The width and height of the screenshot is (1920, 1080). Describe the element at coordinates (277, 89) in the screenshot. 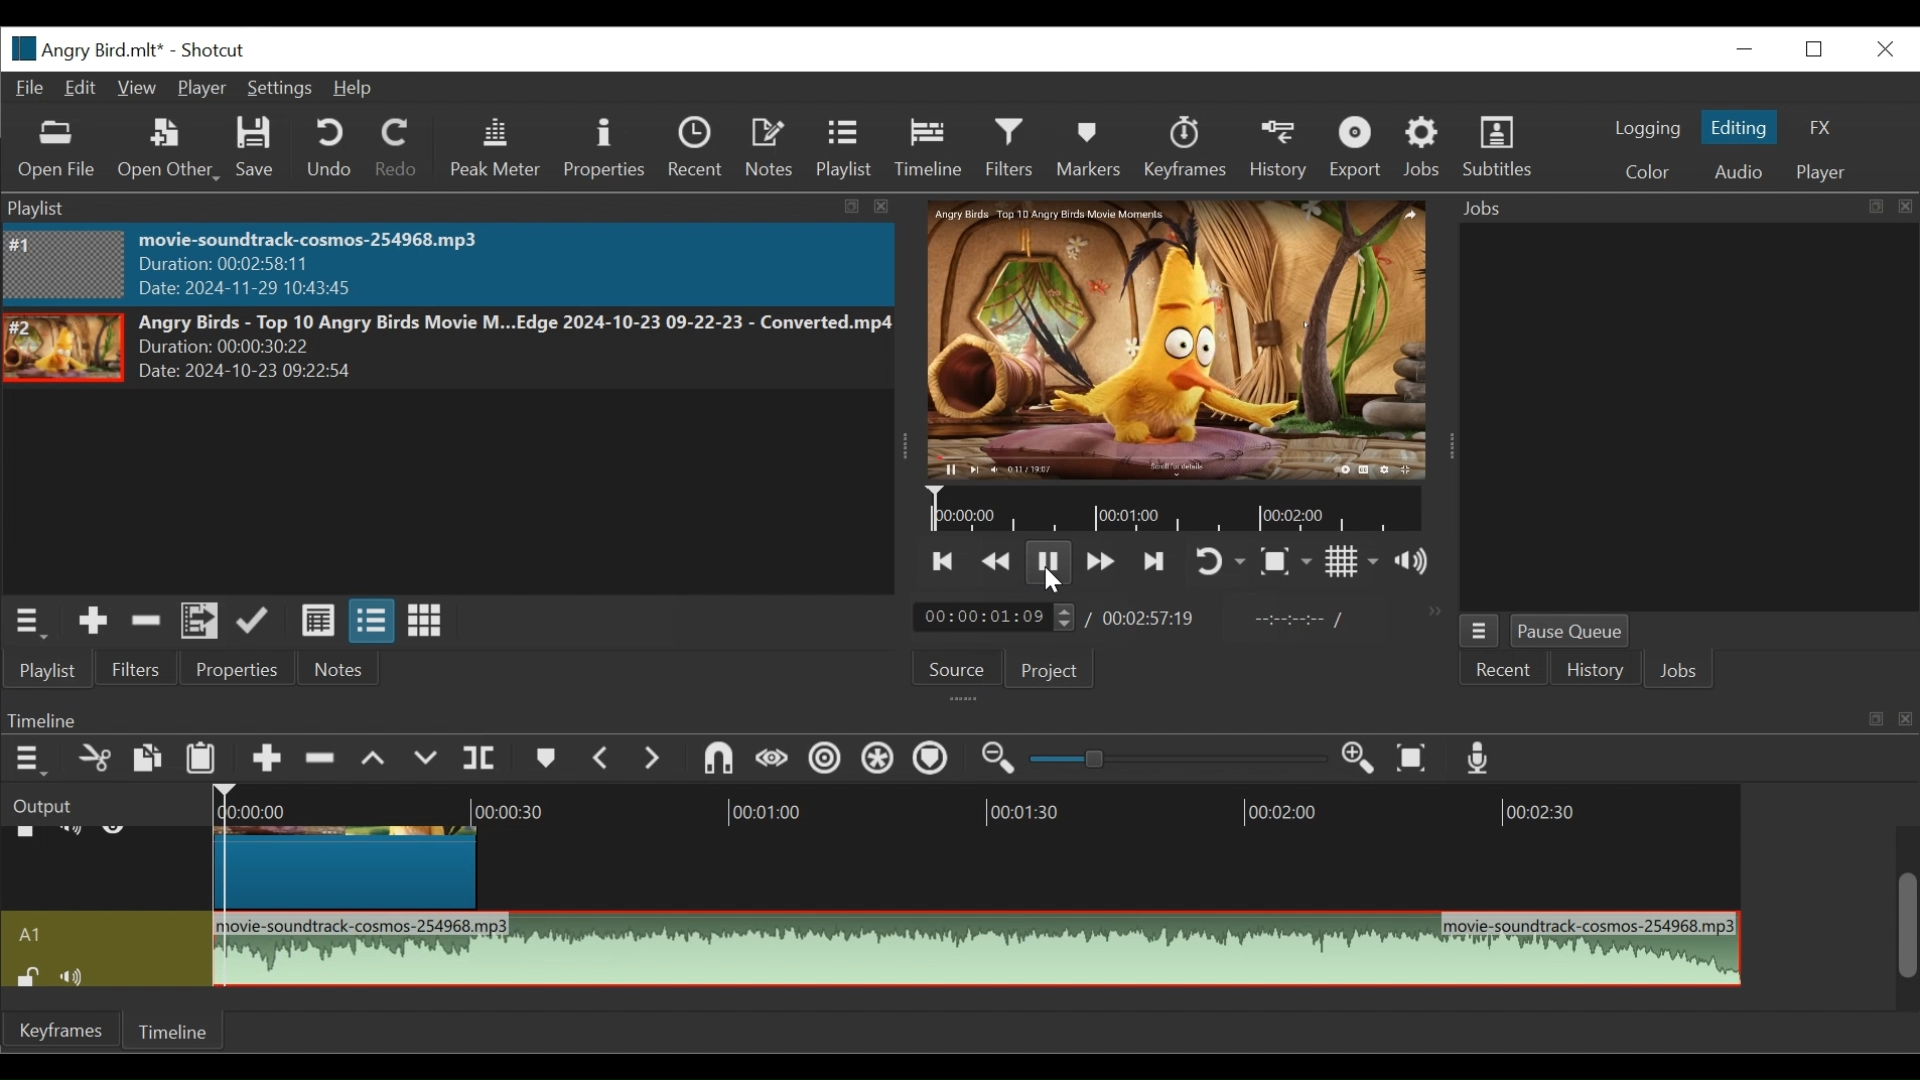

I see `Settings` at that location.